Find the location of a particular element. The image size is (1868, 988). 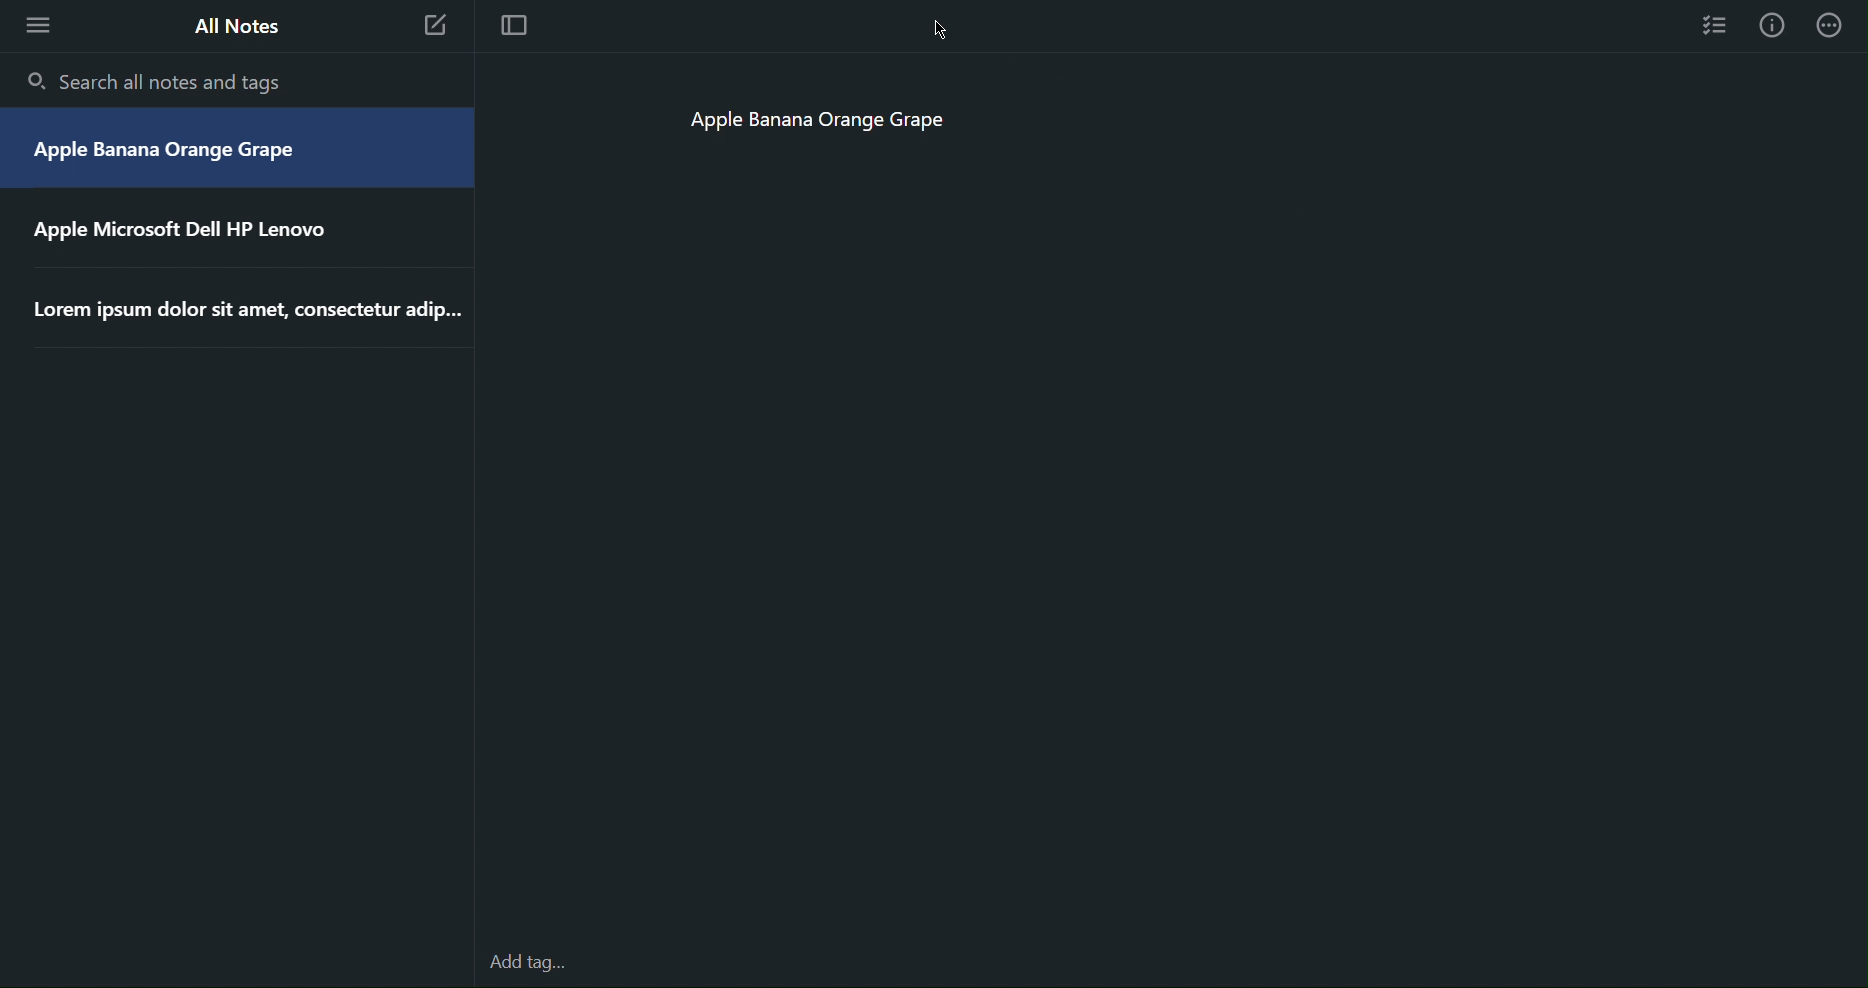

Apple Microsoft Dell HP Lenovo is located at coordinates (183, 227).